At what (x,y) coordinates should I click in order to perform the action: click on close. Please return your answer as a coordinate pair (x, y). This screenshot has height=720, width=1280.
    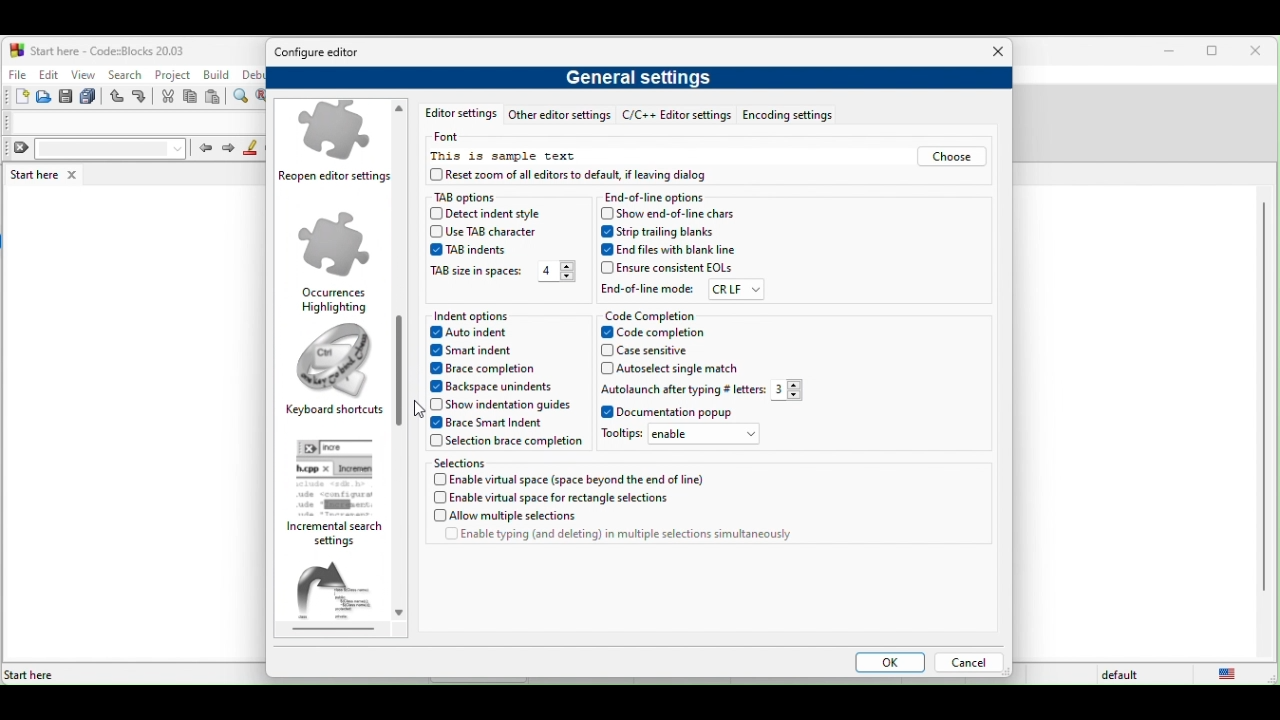
    Looking at the image, I should click on (993, 53).